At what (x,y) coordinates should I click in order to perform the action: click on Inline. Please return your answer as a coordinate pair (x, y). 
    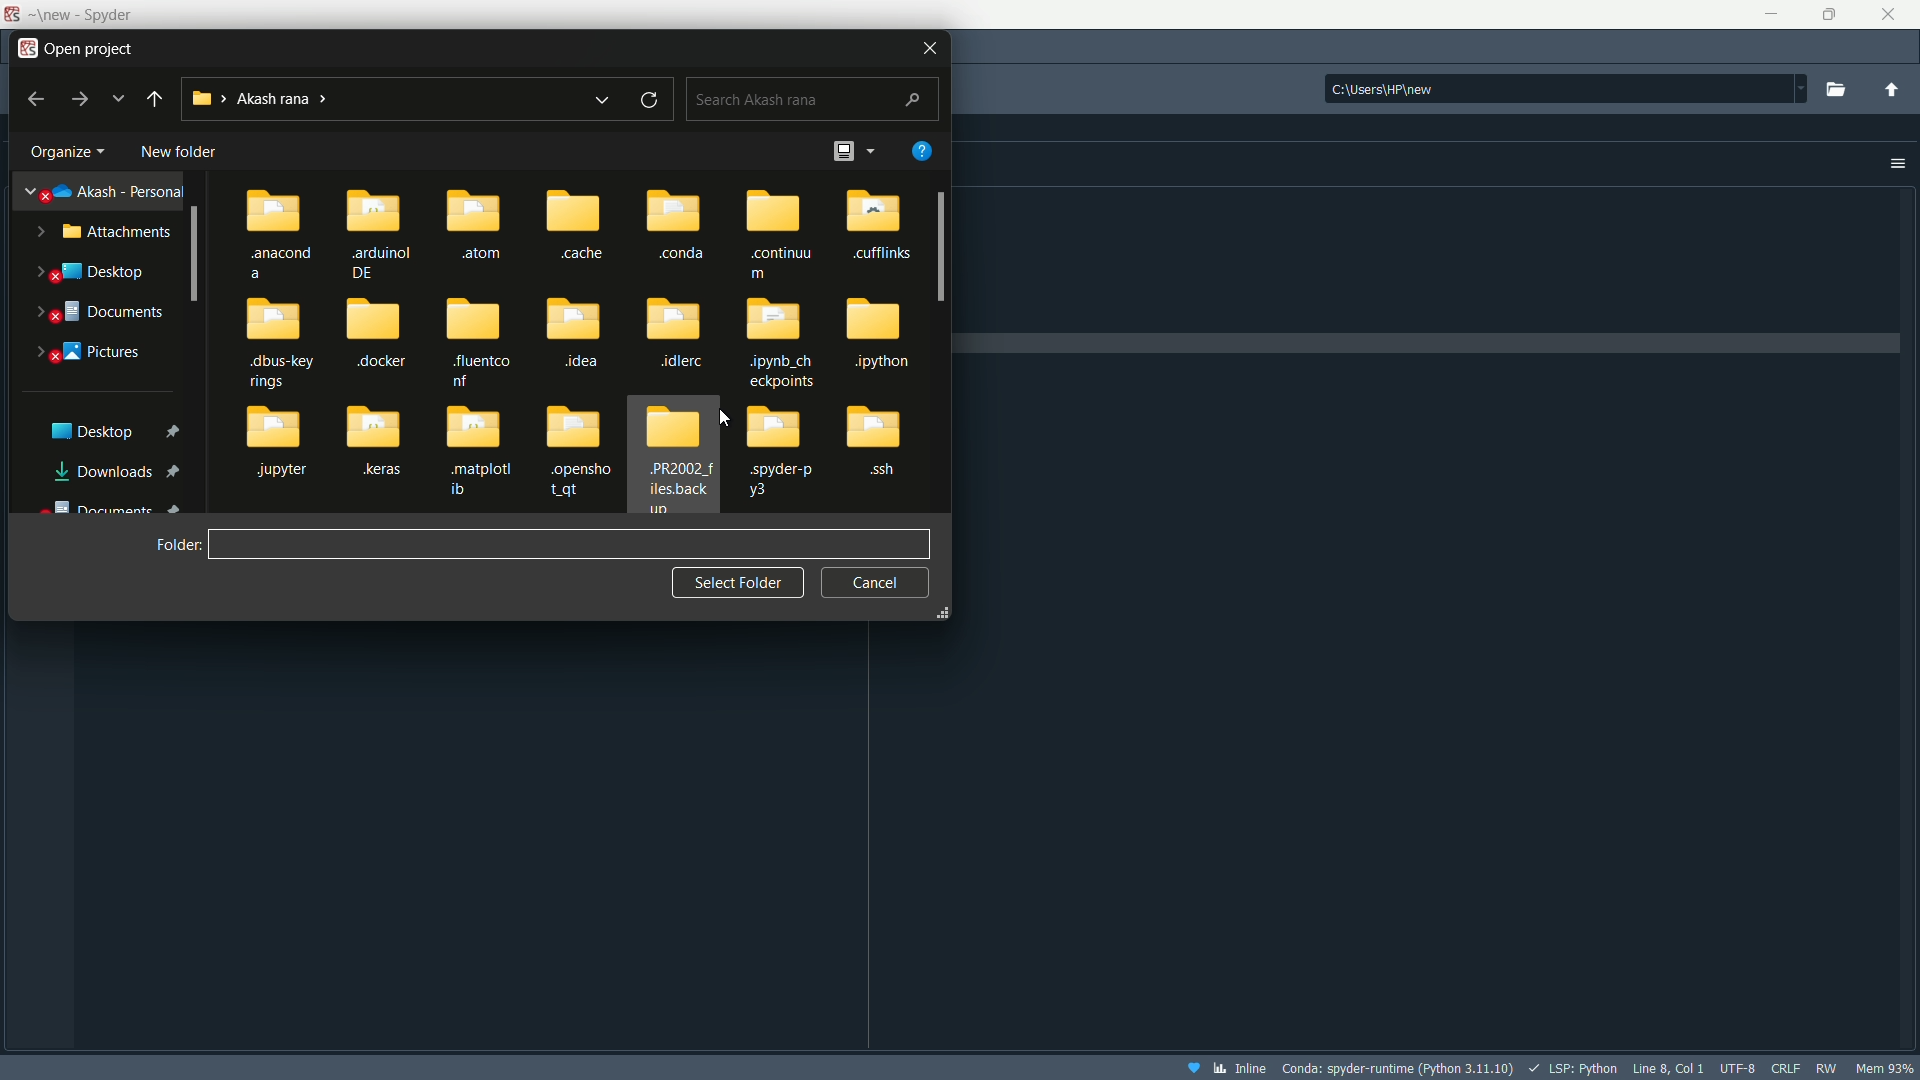
    Looking at the image, I should click on (1226, 1067).